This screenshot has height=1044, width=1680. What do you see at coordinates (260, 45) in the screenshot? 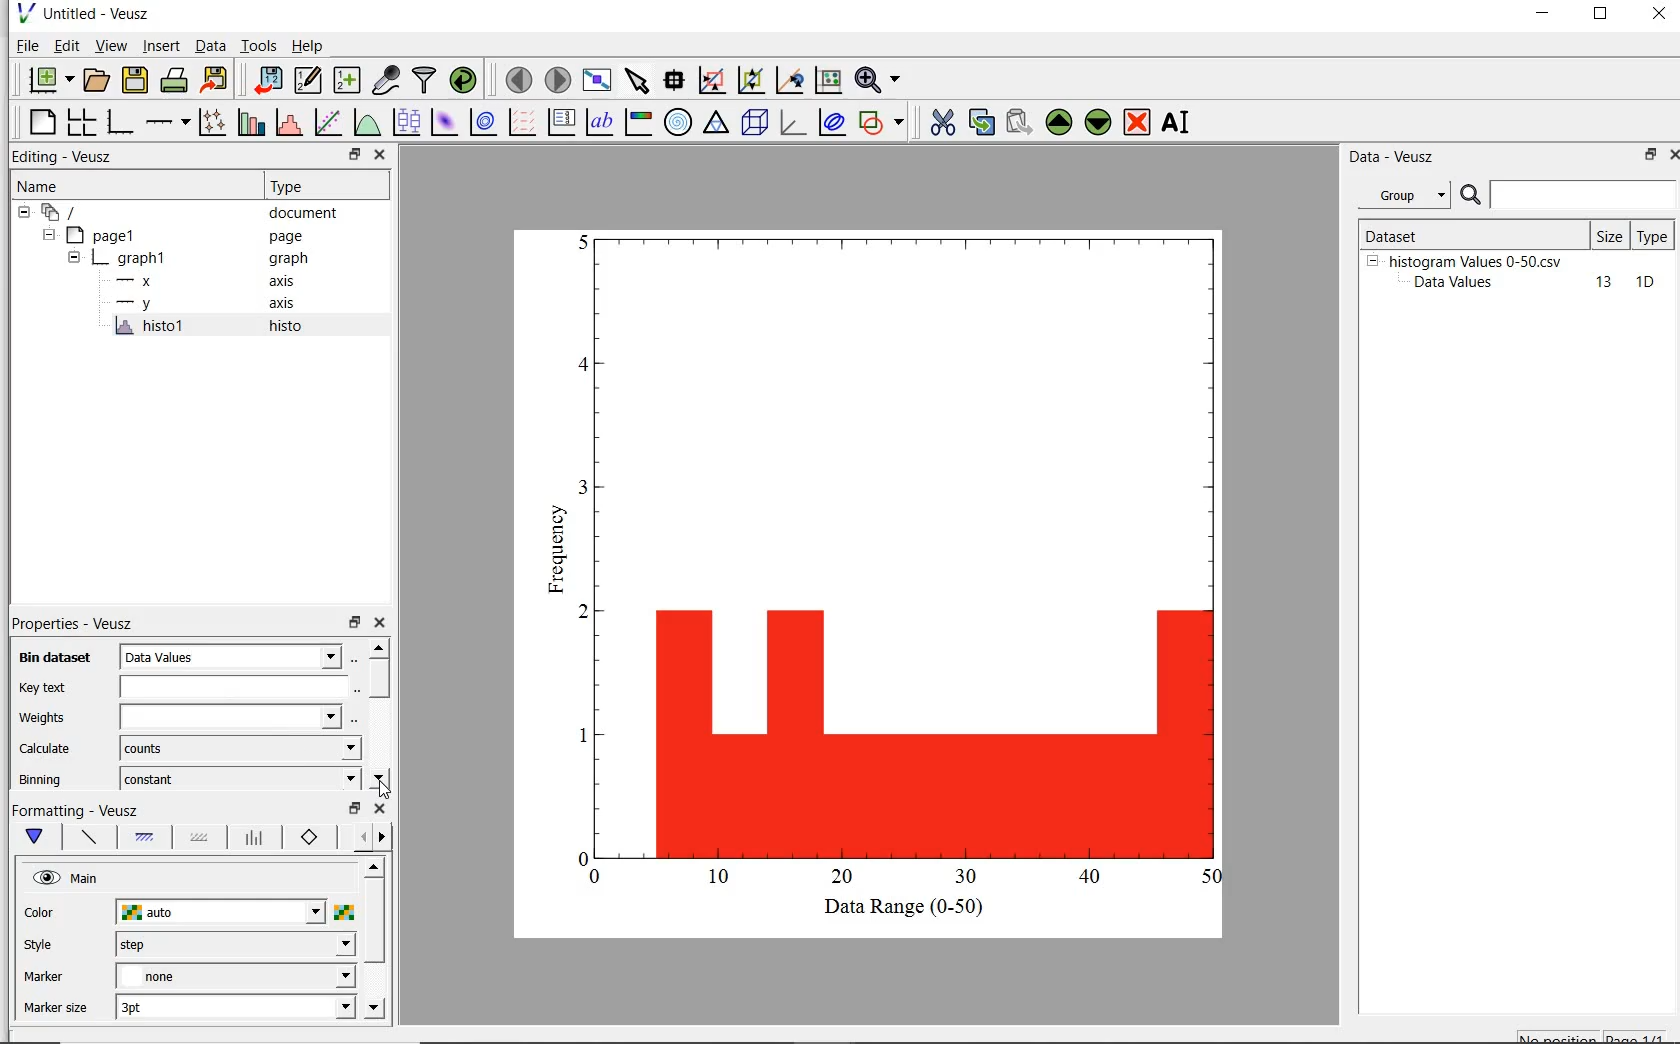
I see `tools ` at bounding box center [260, 45].